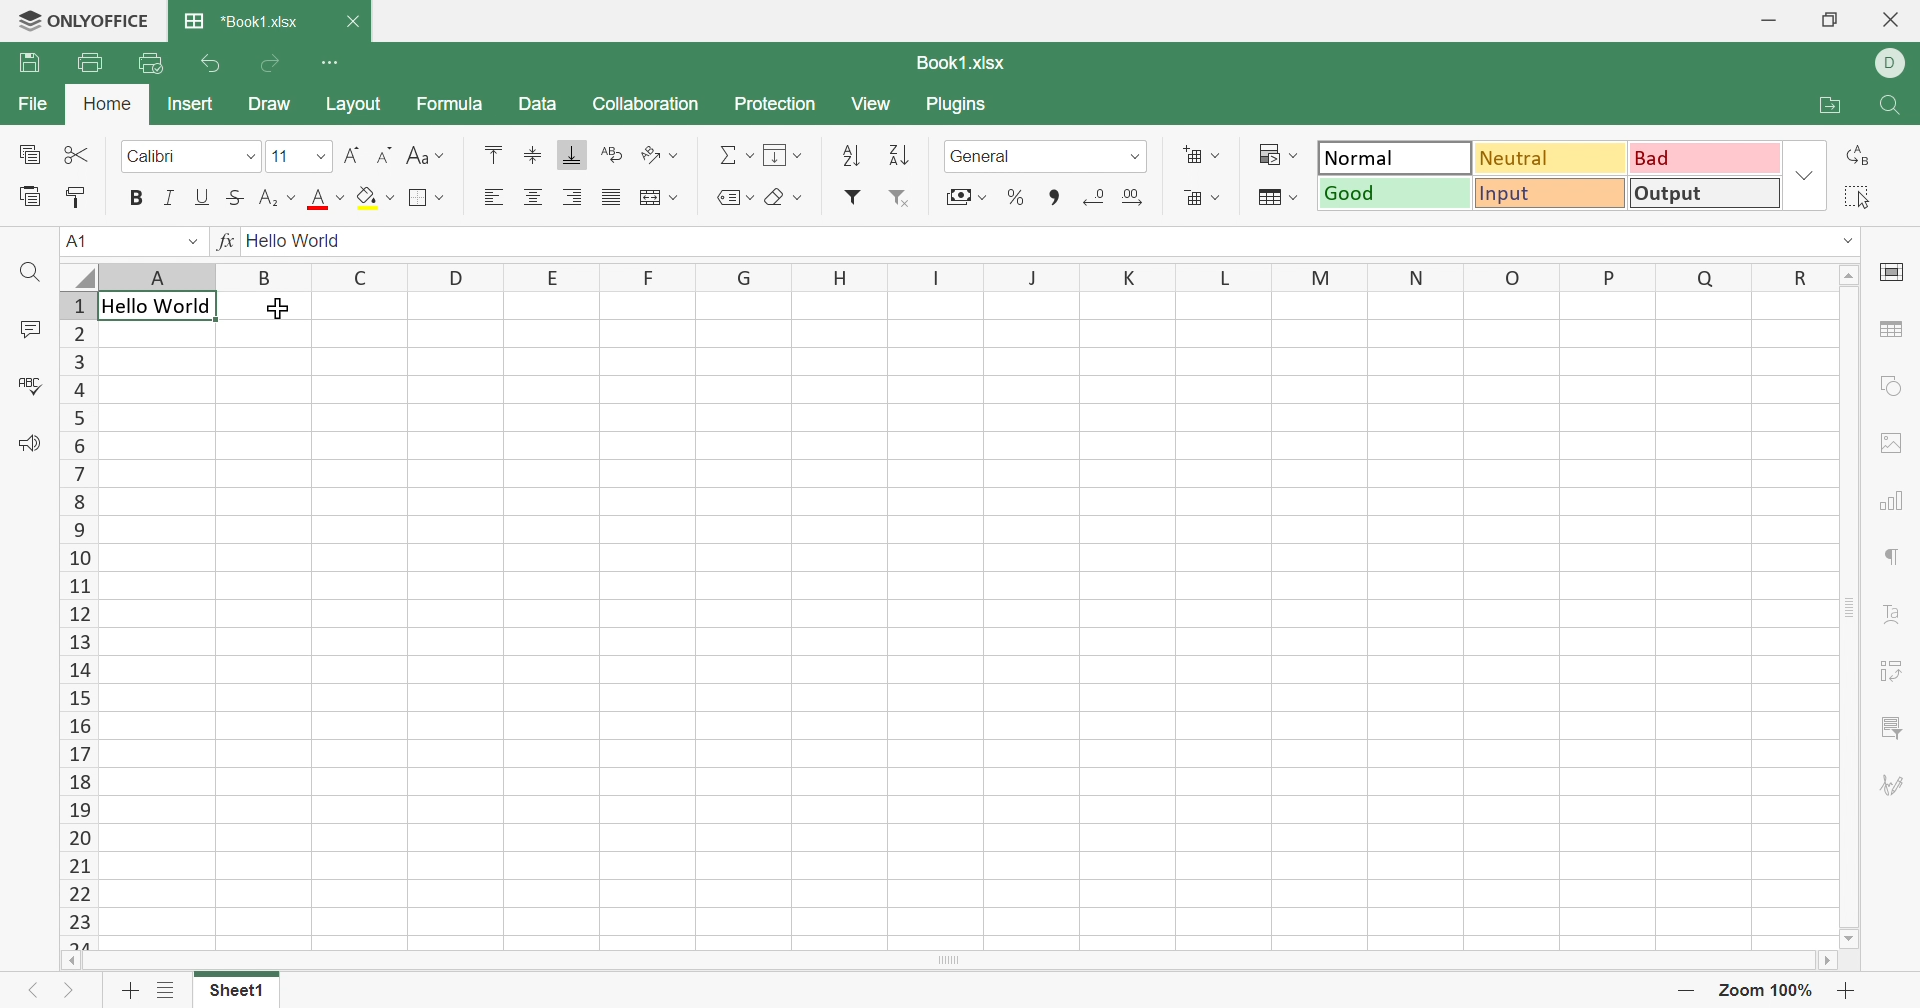 Image resolution: width=1920 pixels, height=1008 pixels. Describe the element at coordinates (537, 104) in the screenshot. I see `Data` at that location.